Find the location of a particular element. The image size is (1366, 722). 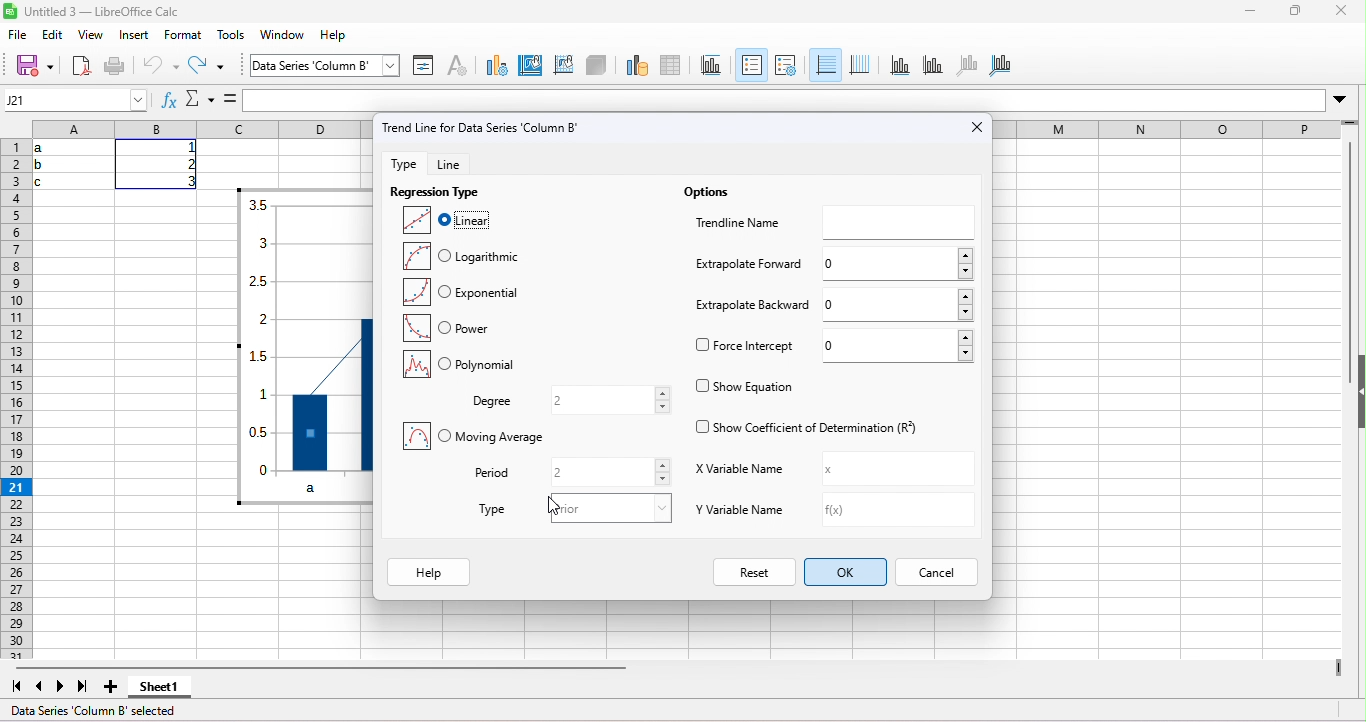

trendline name is located at coordinates (731, 220).